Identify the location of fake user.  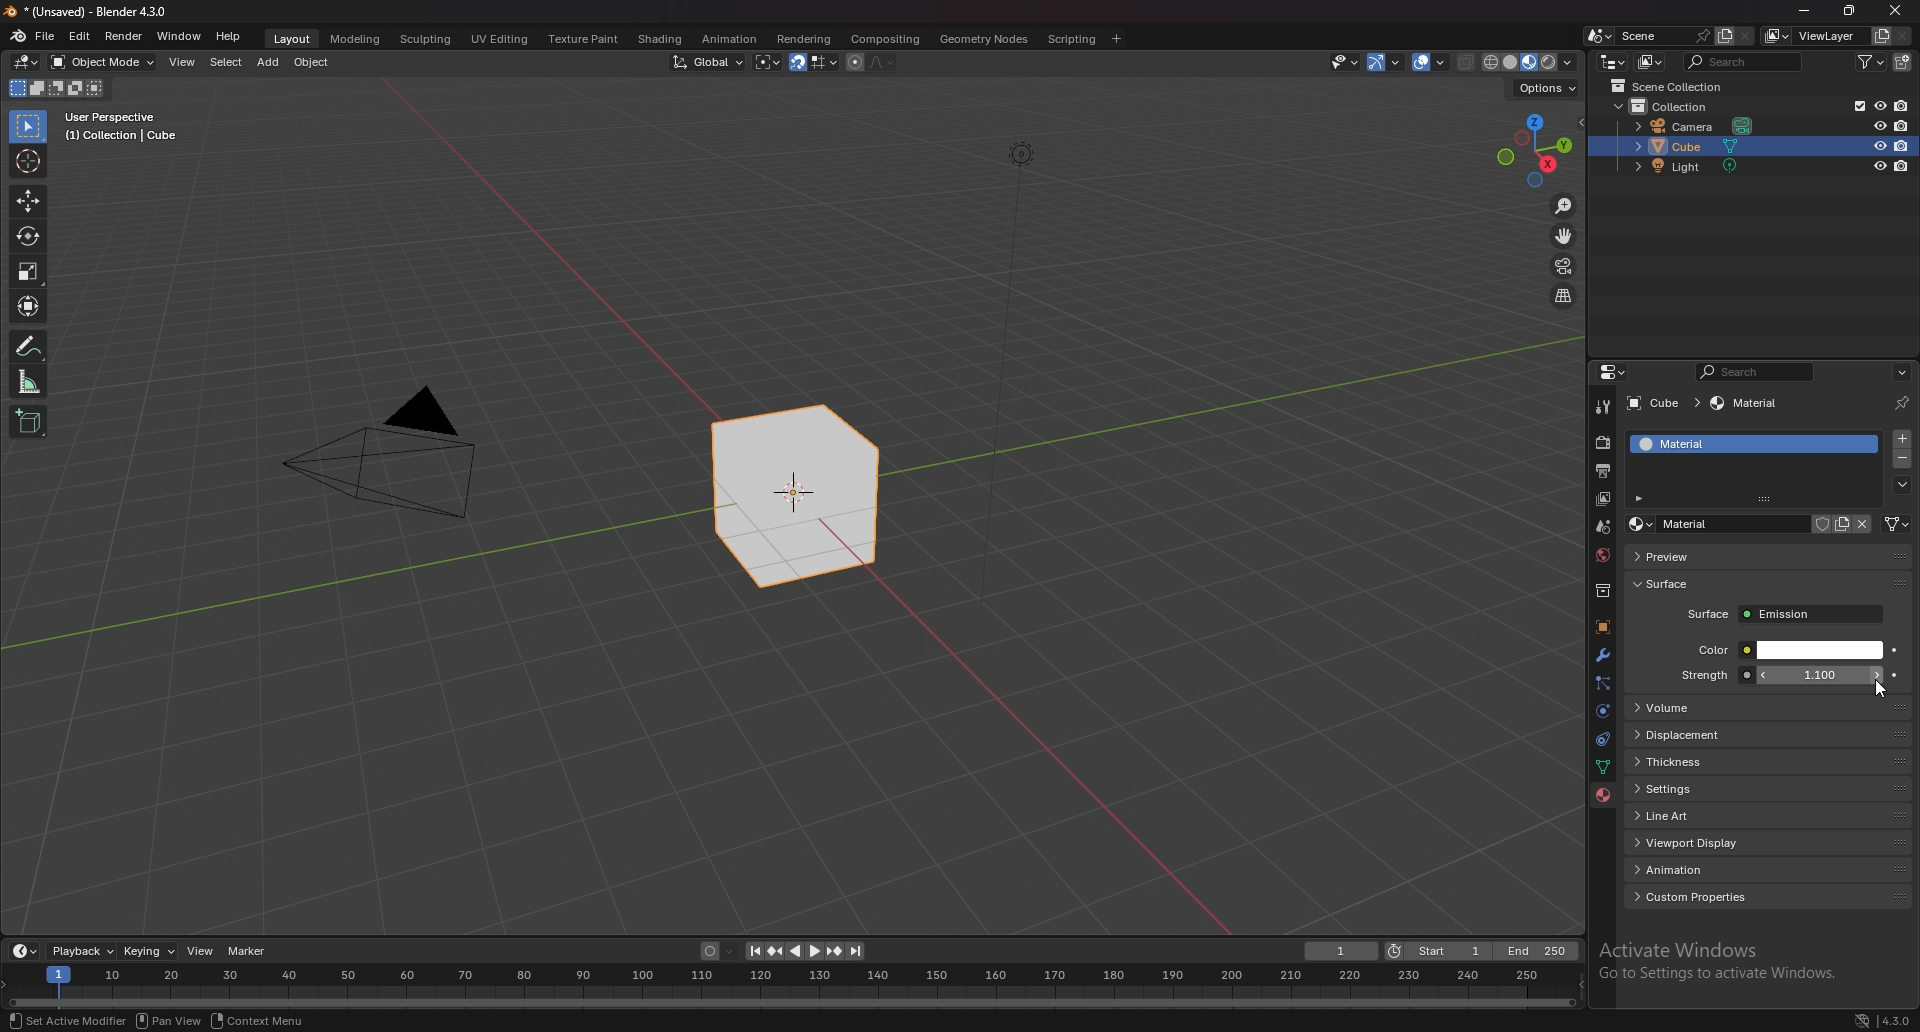
(1818, 523).